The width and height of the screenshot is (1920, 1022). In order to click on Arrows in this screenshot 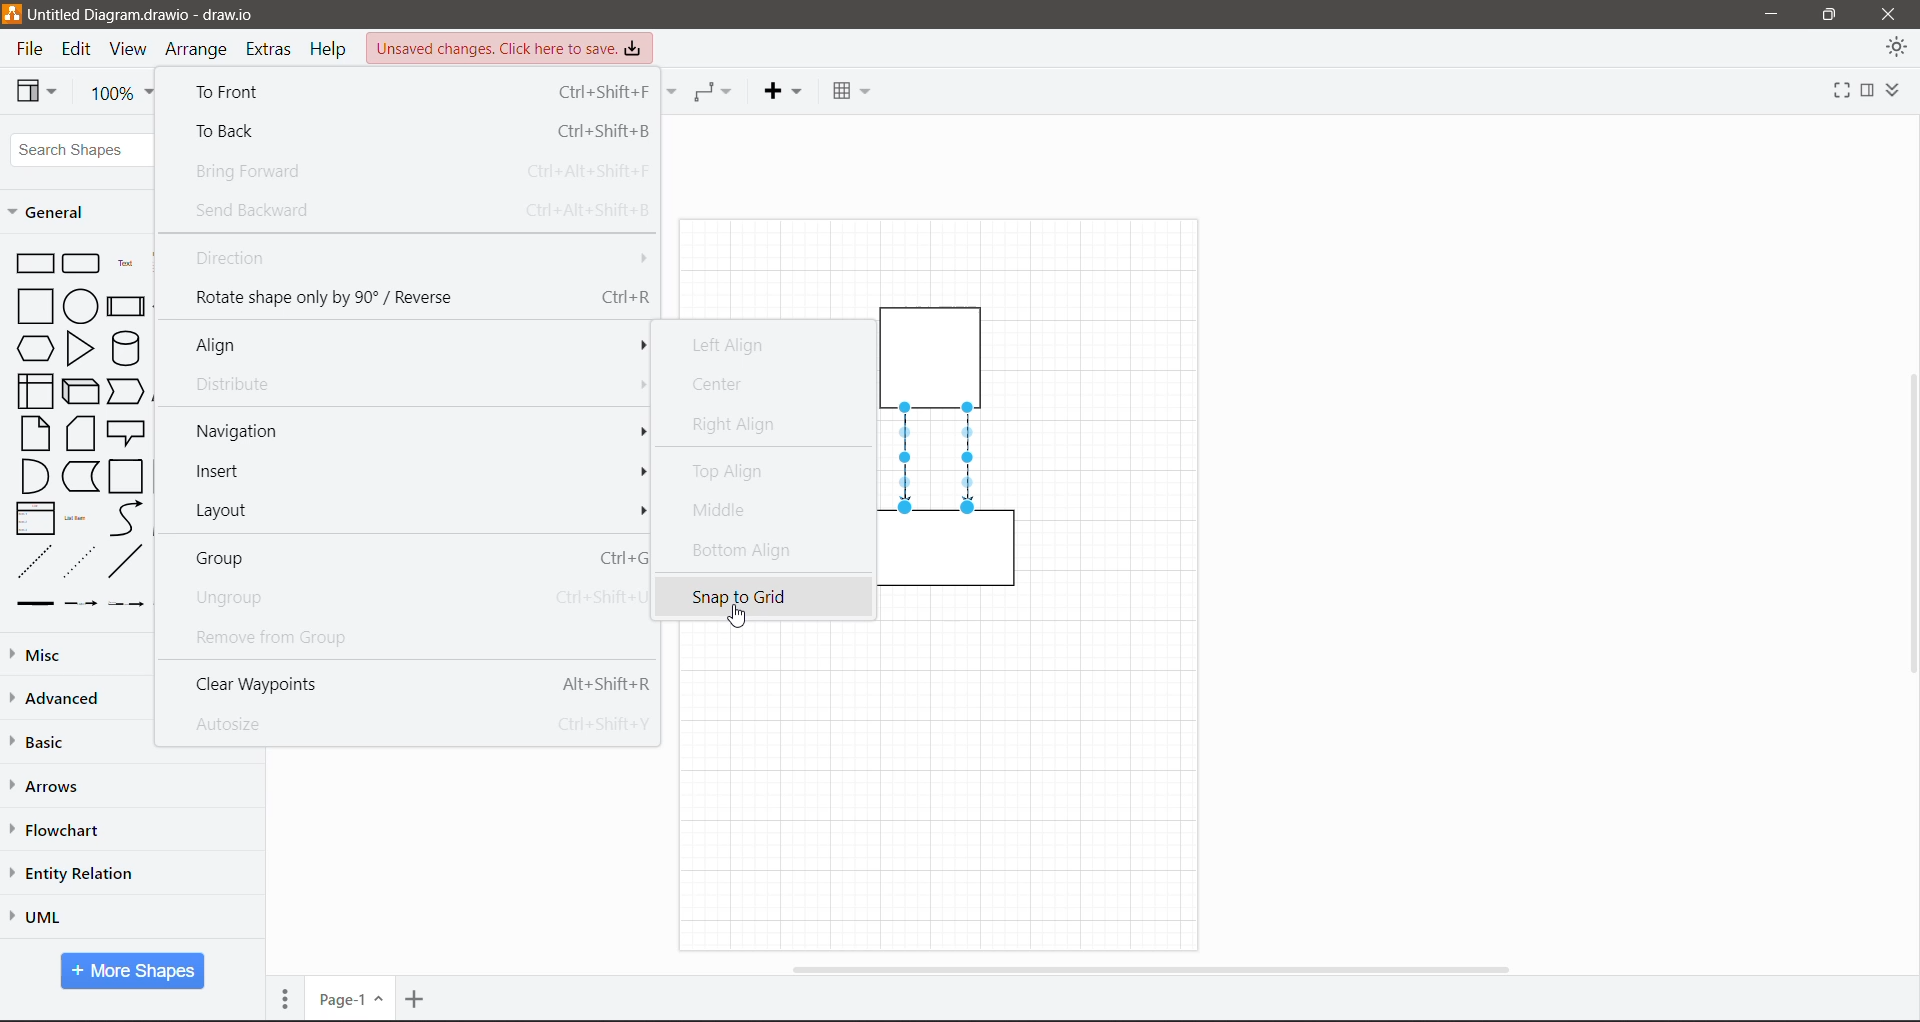, I will do `click(49, 787)`.